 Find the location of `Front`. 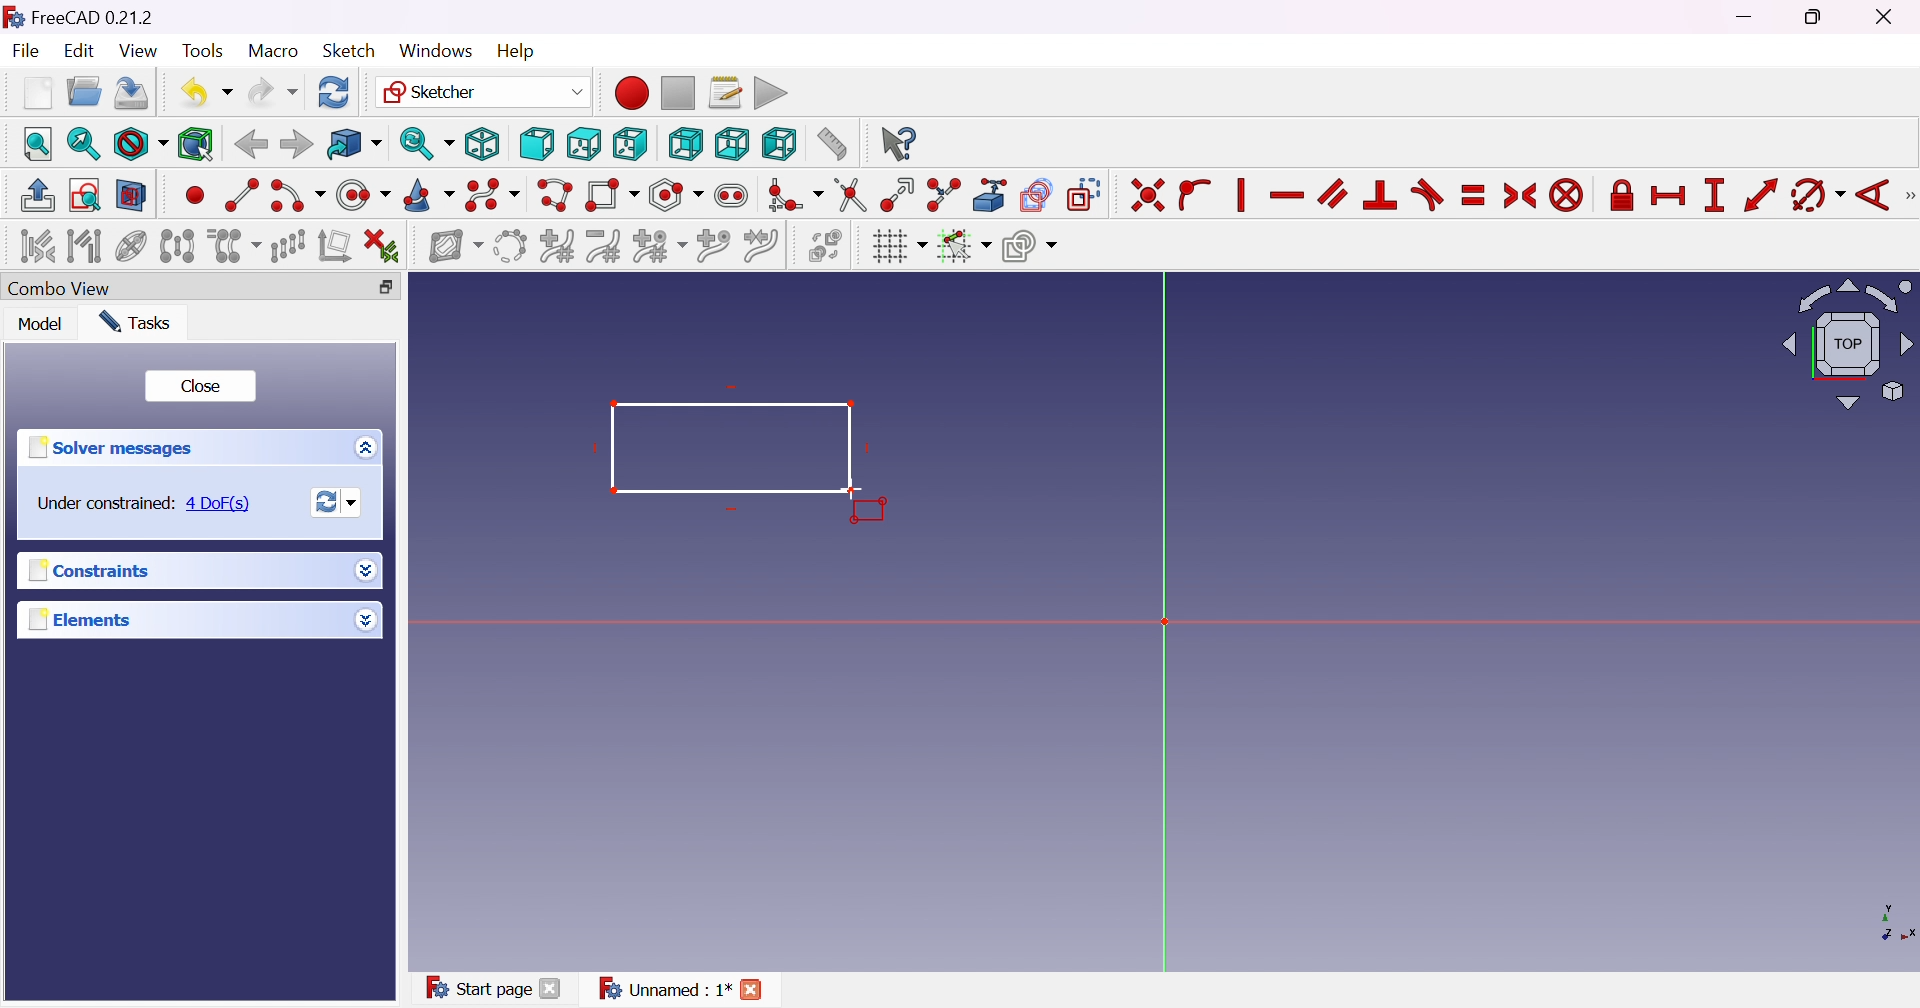

Front is located at coordinates (536, 145).